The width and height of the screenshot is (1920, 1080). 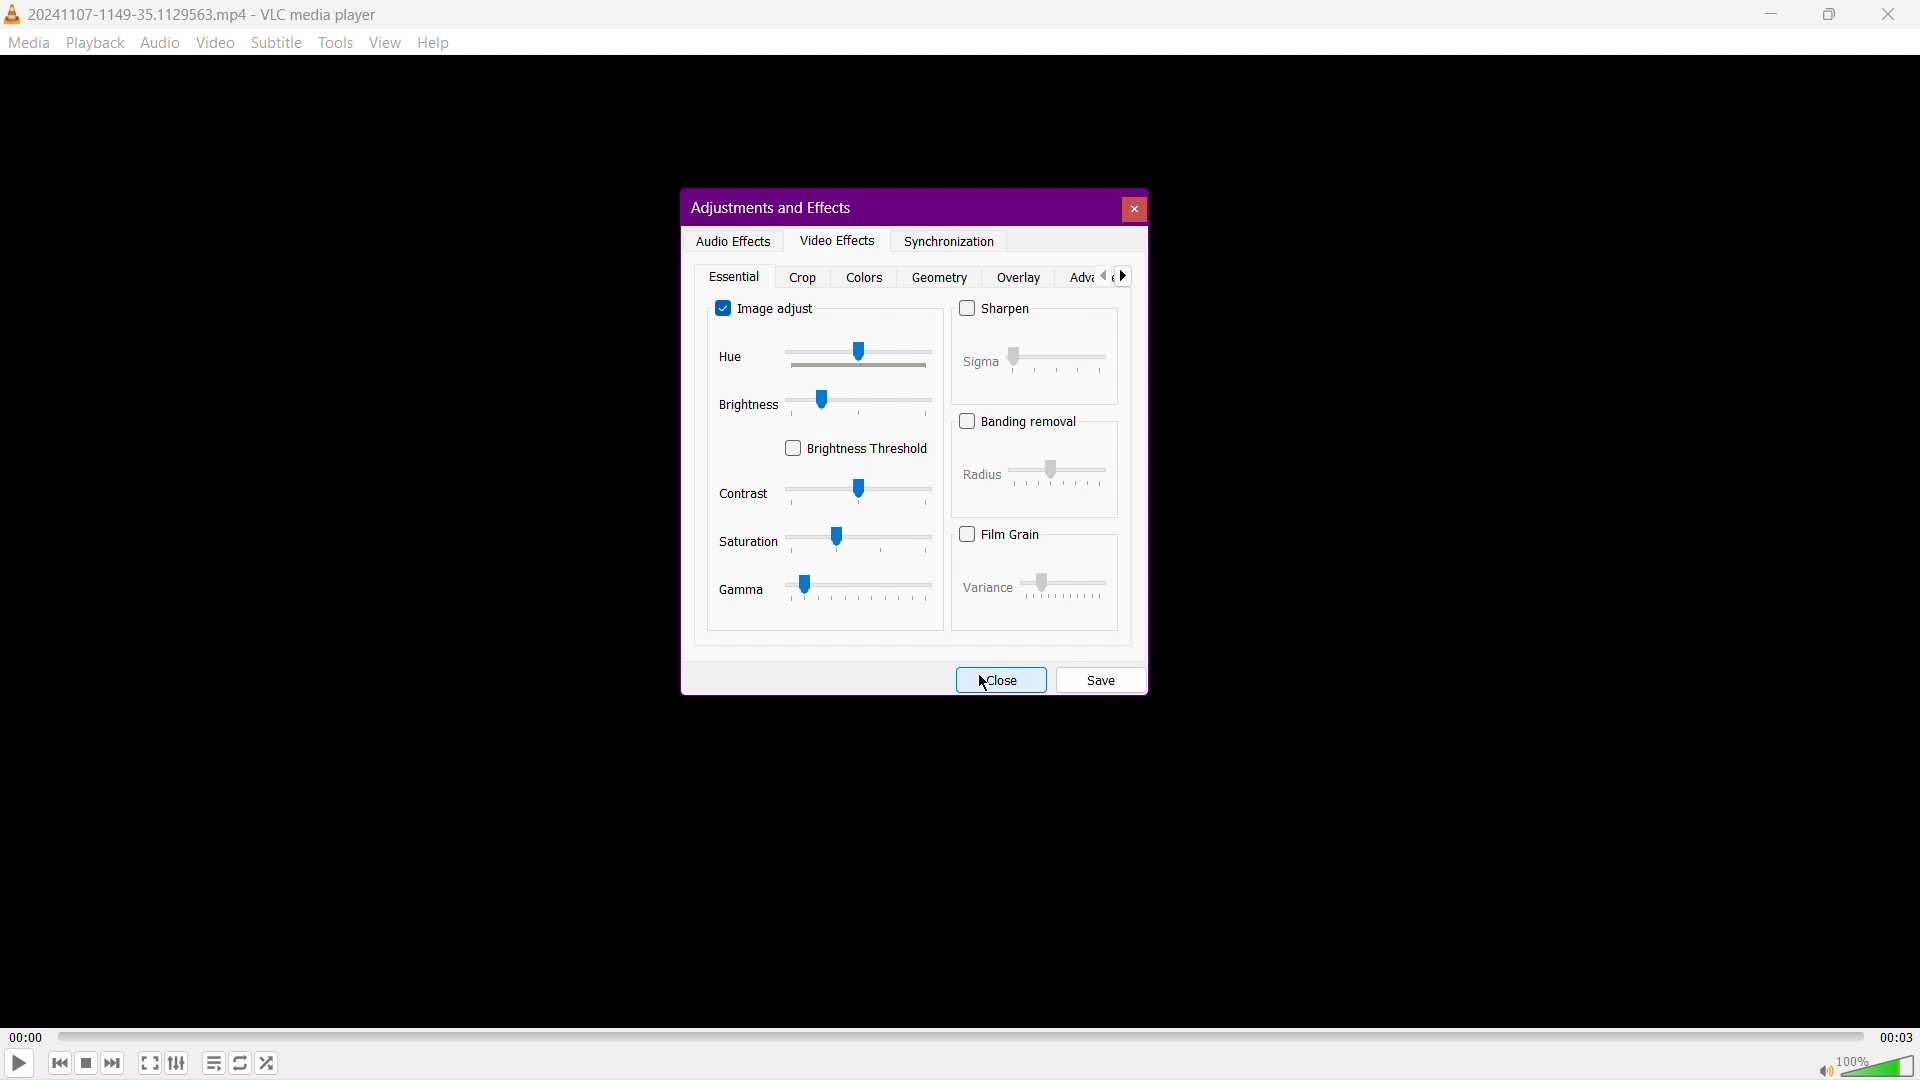 What do you see at coordinates (149, 1063) in the screenshot?
I see `Fullscreen` at bounding box center [149, 1063].